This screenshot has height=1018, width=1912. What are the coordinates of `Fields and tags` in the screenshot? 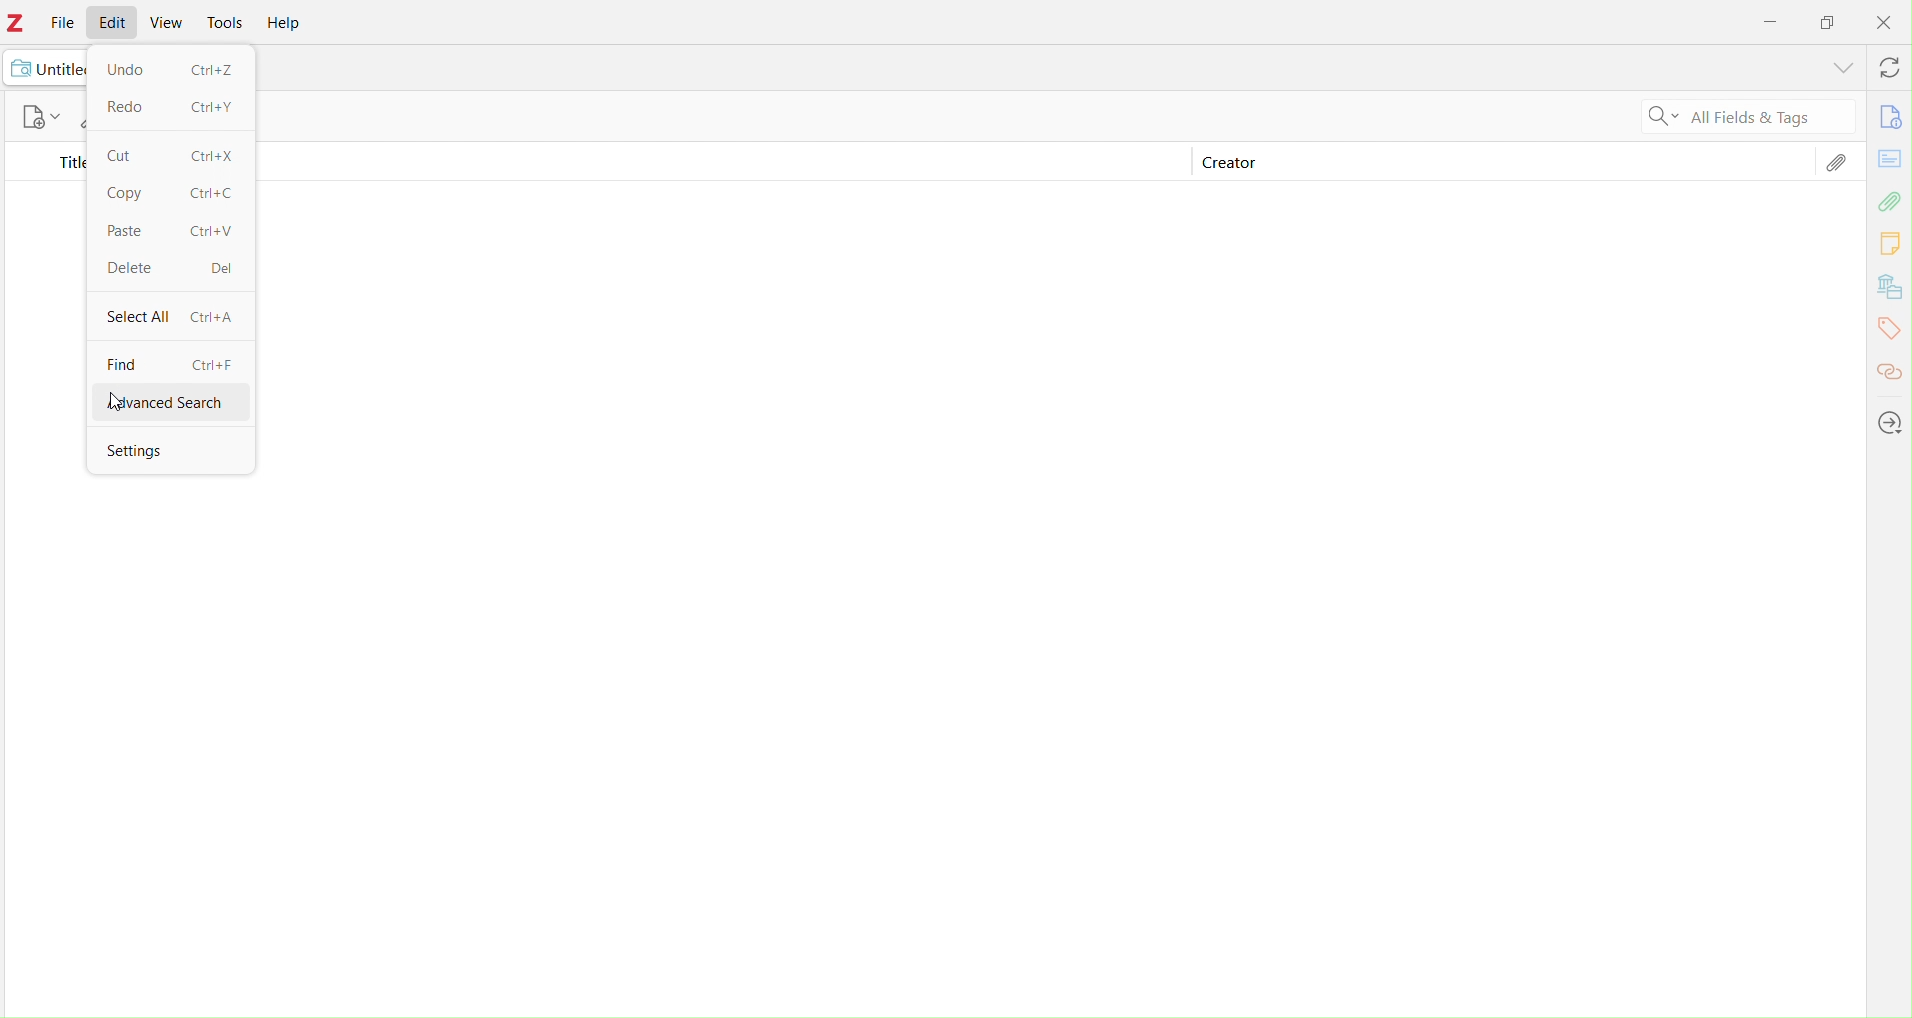 It's located at (1767, 119).